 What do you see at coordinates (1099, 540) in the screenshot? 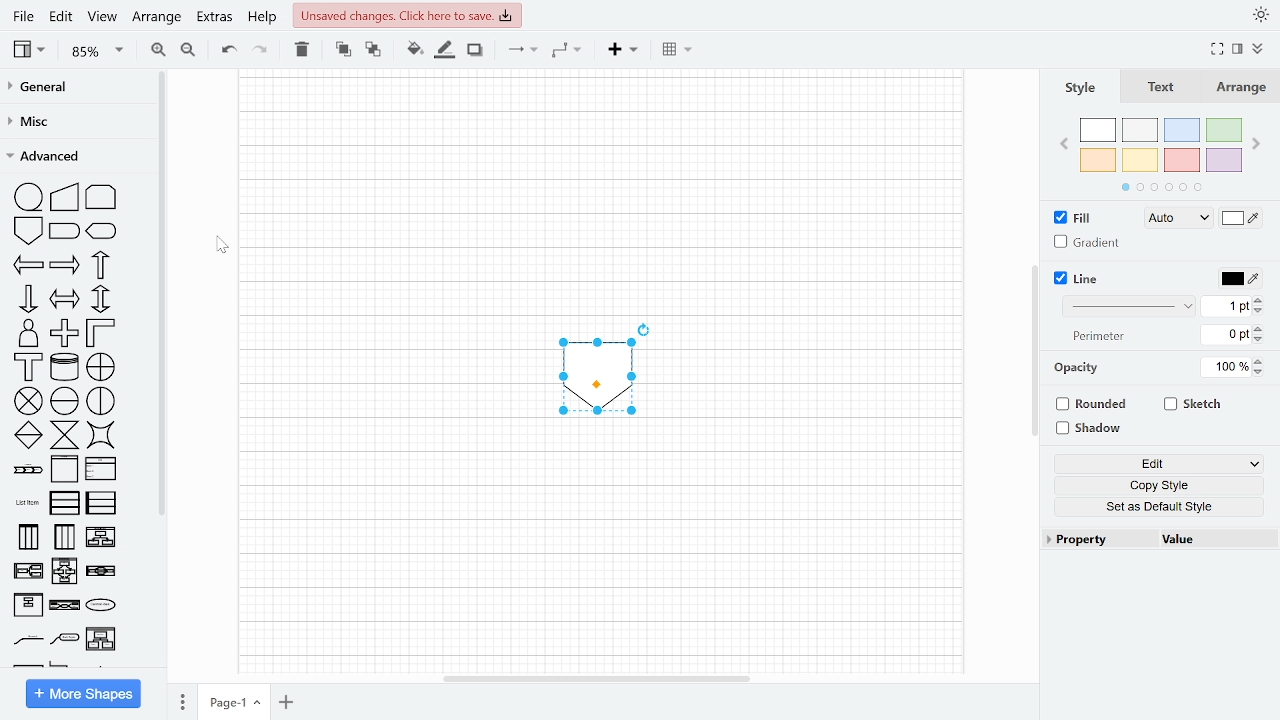
I see `Property` at bounding box center [1099, 540].